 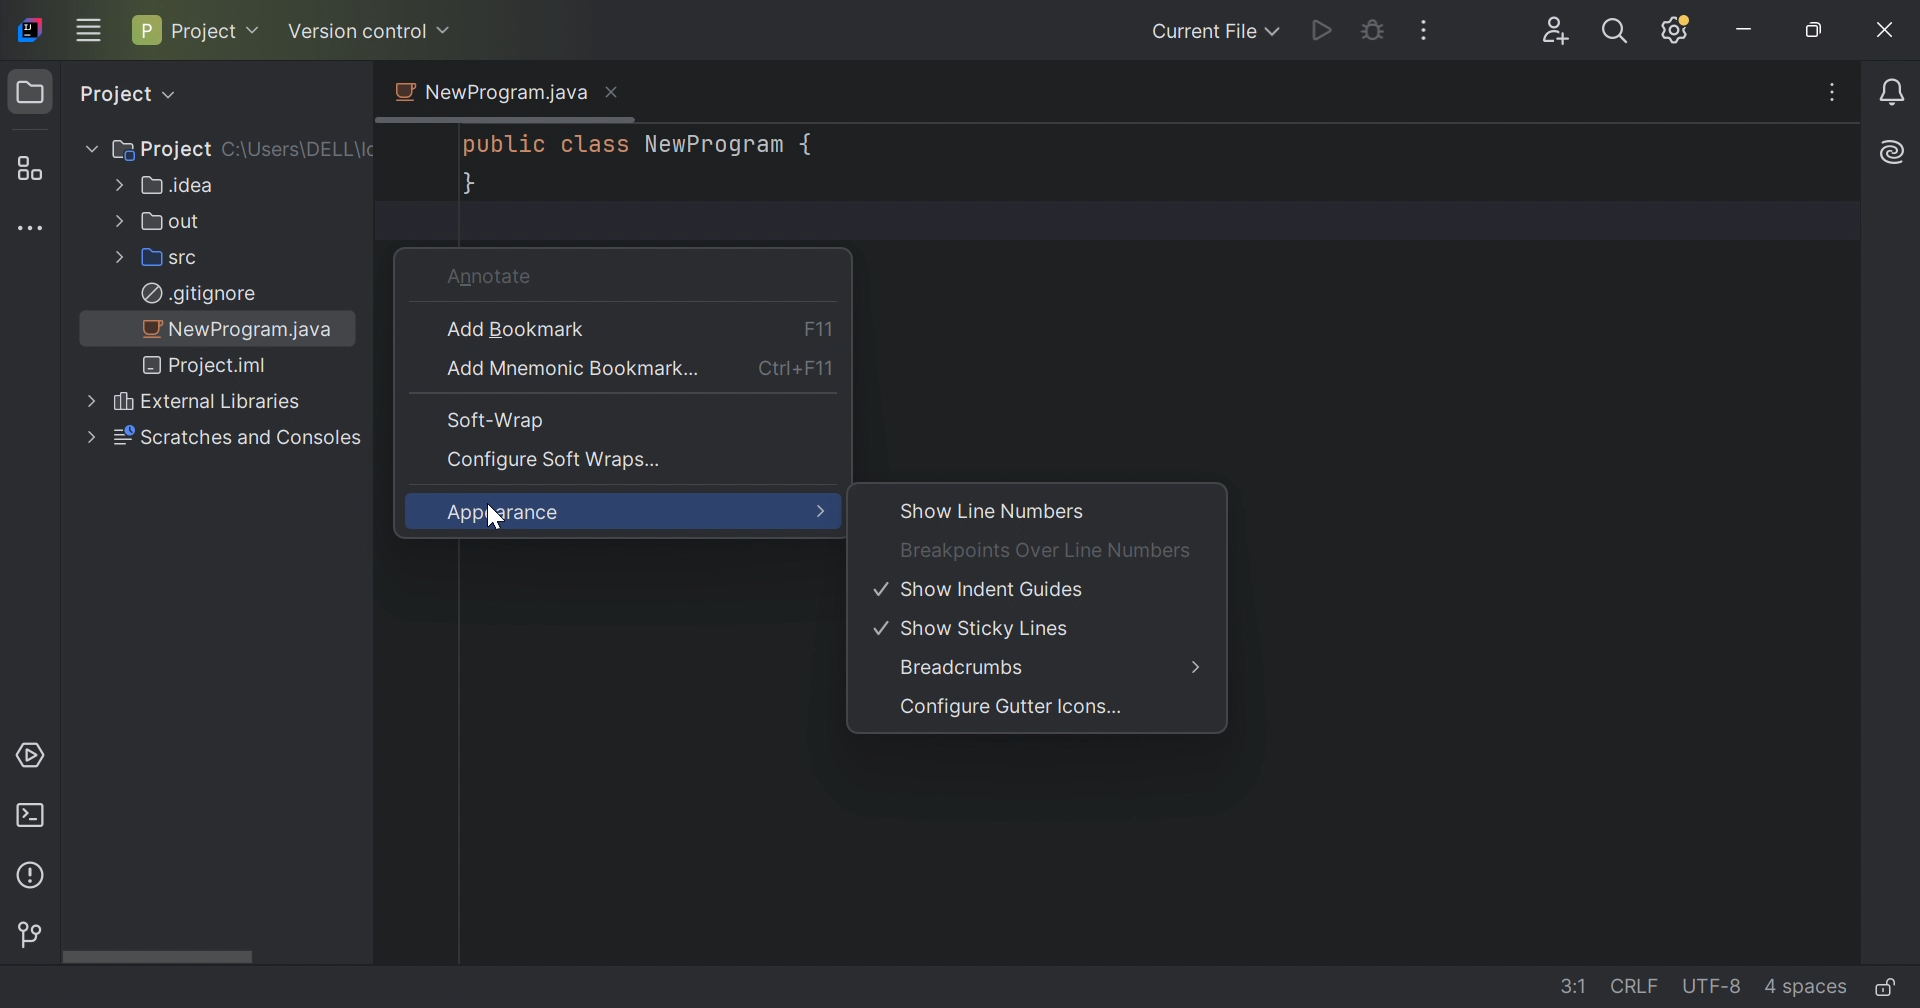 I want to click on Version control, so click(x=32, y=937).